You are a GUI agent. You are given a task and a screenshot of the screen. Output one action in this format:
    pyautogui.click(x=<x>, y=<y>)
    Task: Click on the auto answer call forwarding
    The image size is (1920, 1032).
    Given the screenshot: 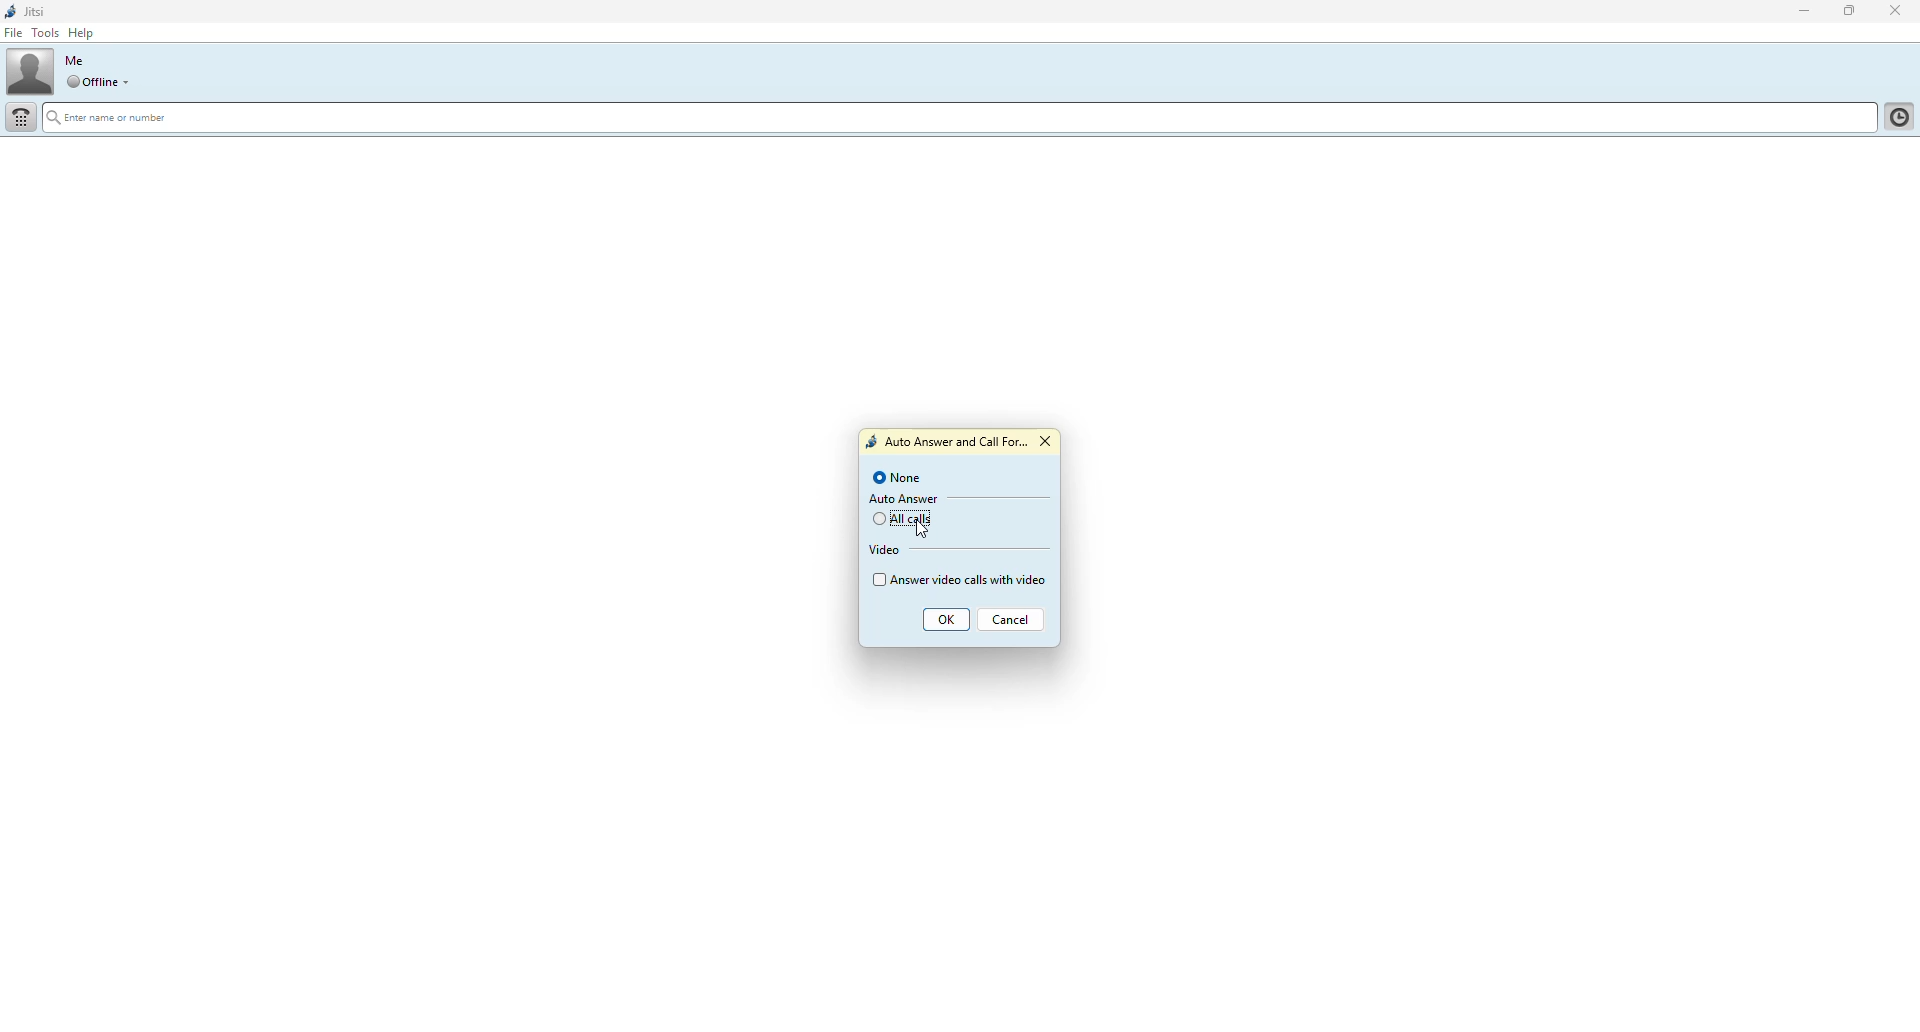 What is the action you would take?
    pyautogui.click(x=946, y=443)
    